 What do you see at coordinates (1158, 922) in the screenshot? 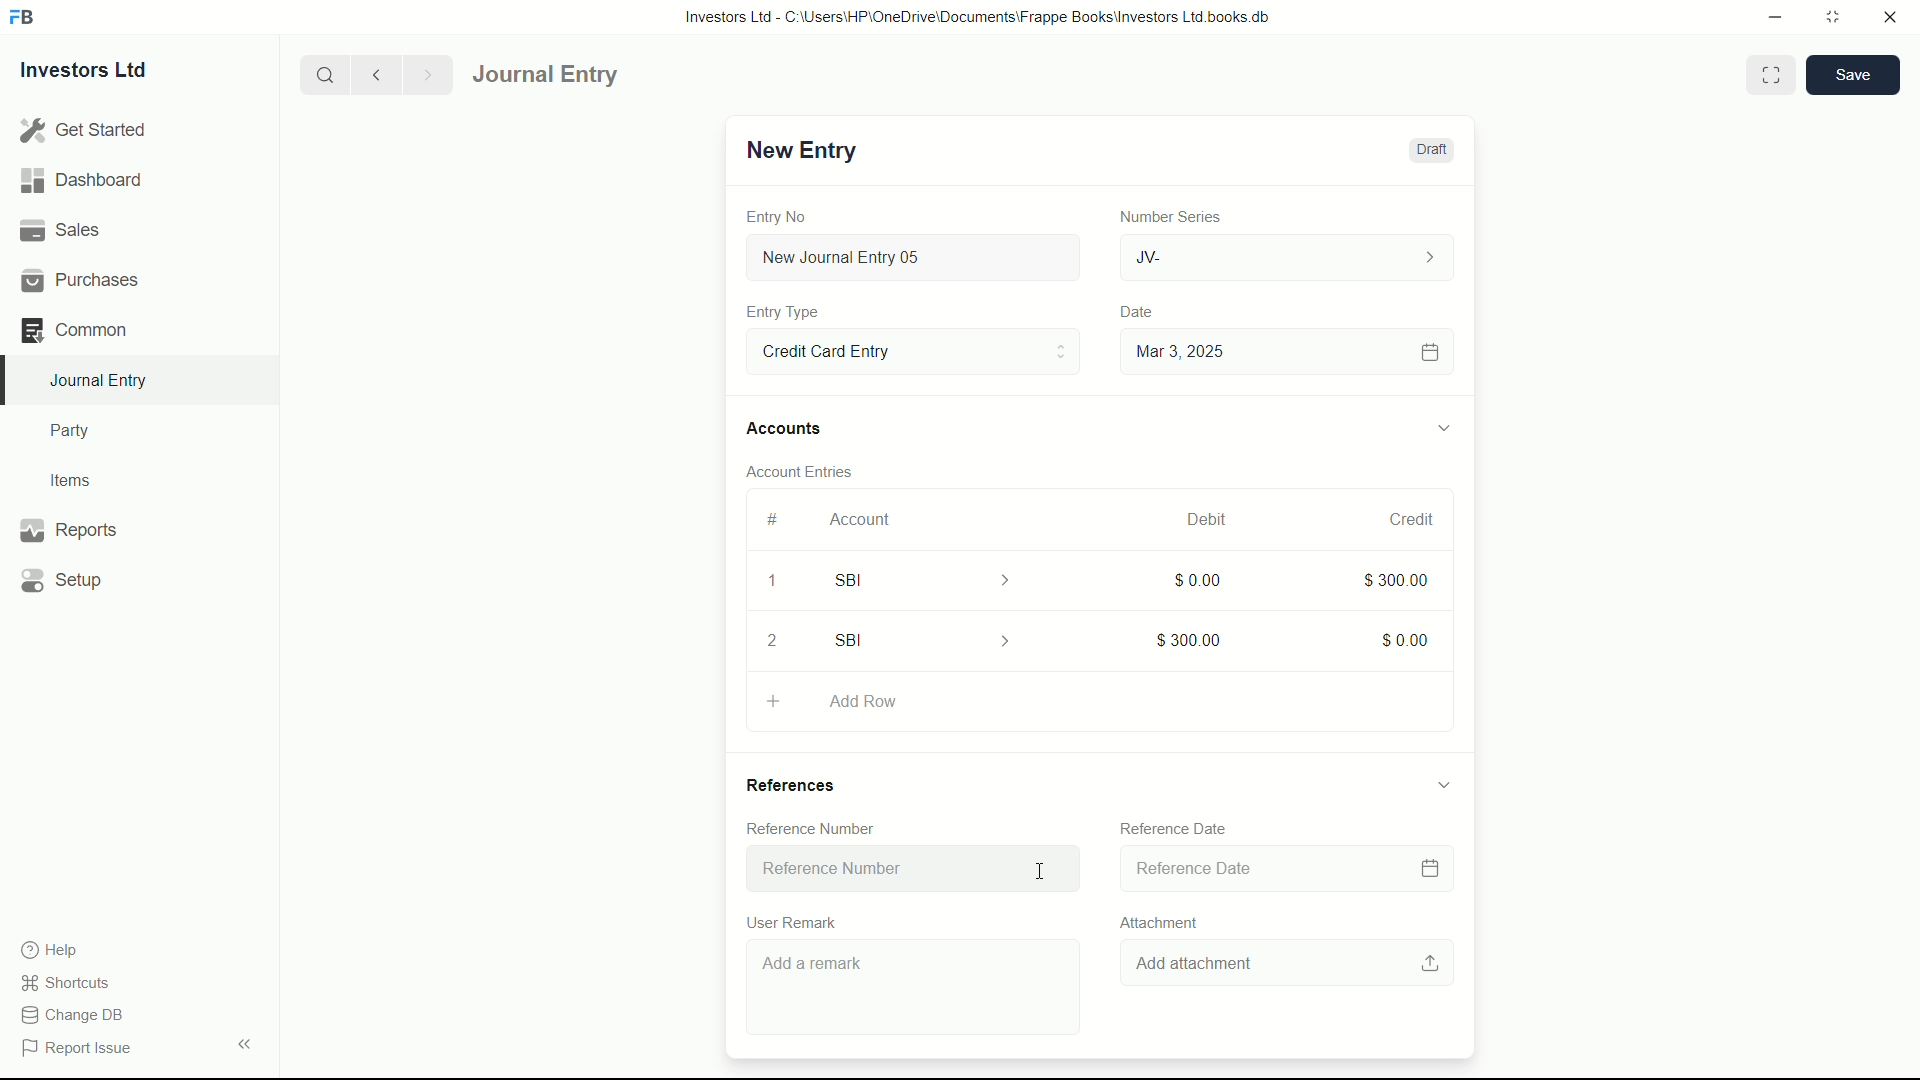
I see `Attachment` at bounding box center [1158, 922].